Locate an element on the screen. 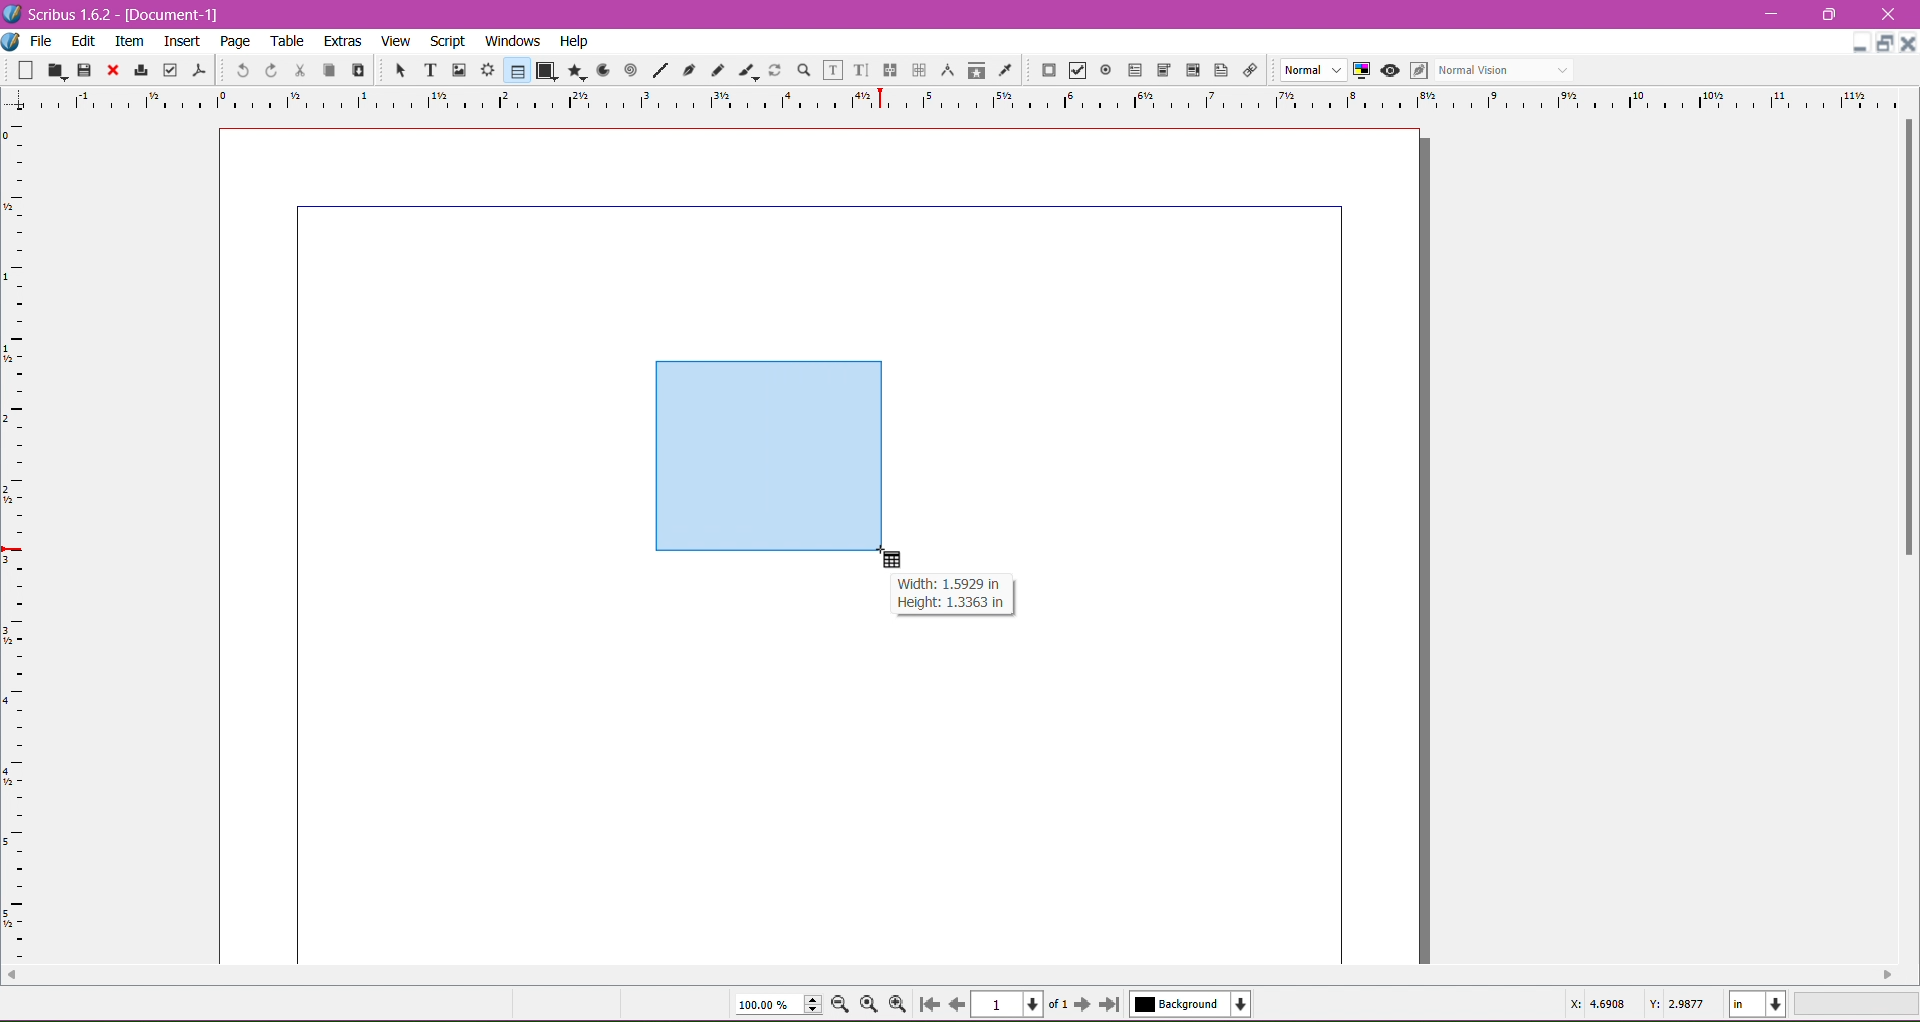 The height and width of the screenshot is (1022, 1920). scroll bar is located at coordinates (950, 975).